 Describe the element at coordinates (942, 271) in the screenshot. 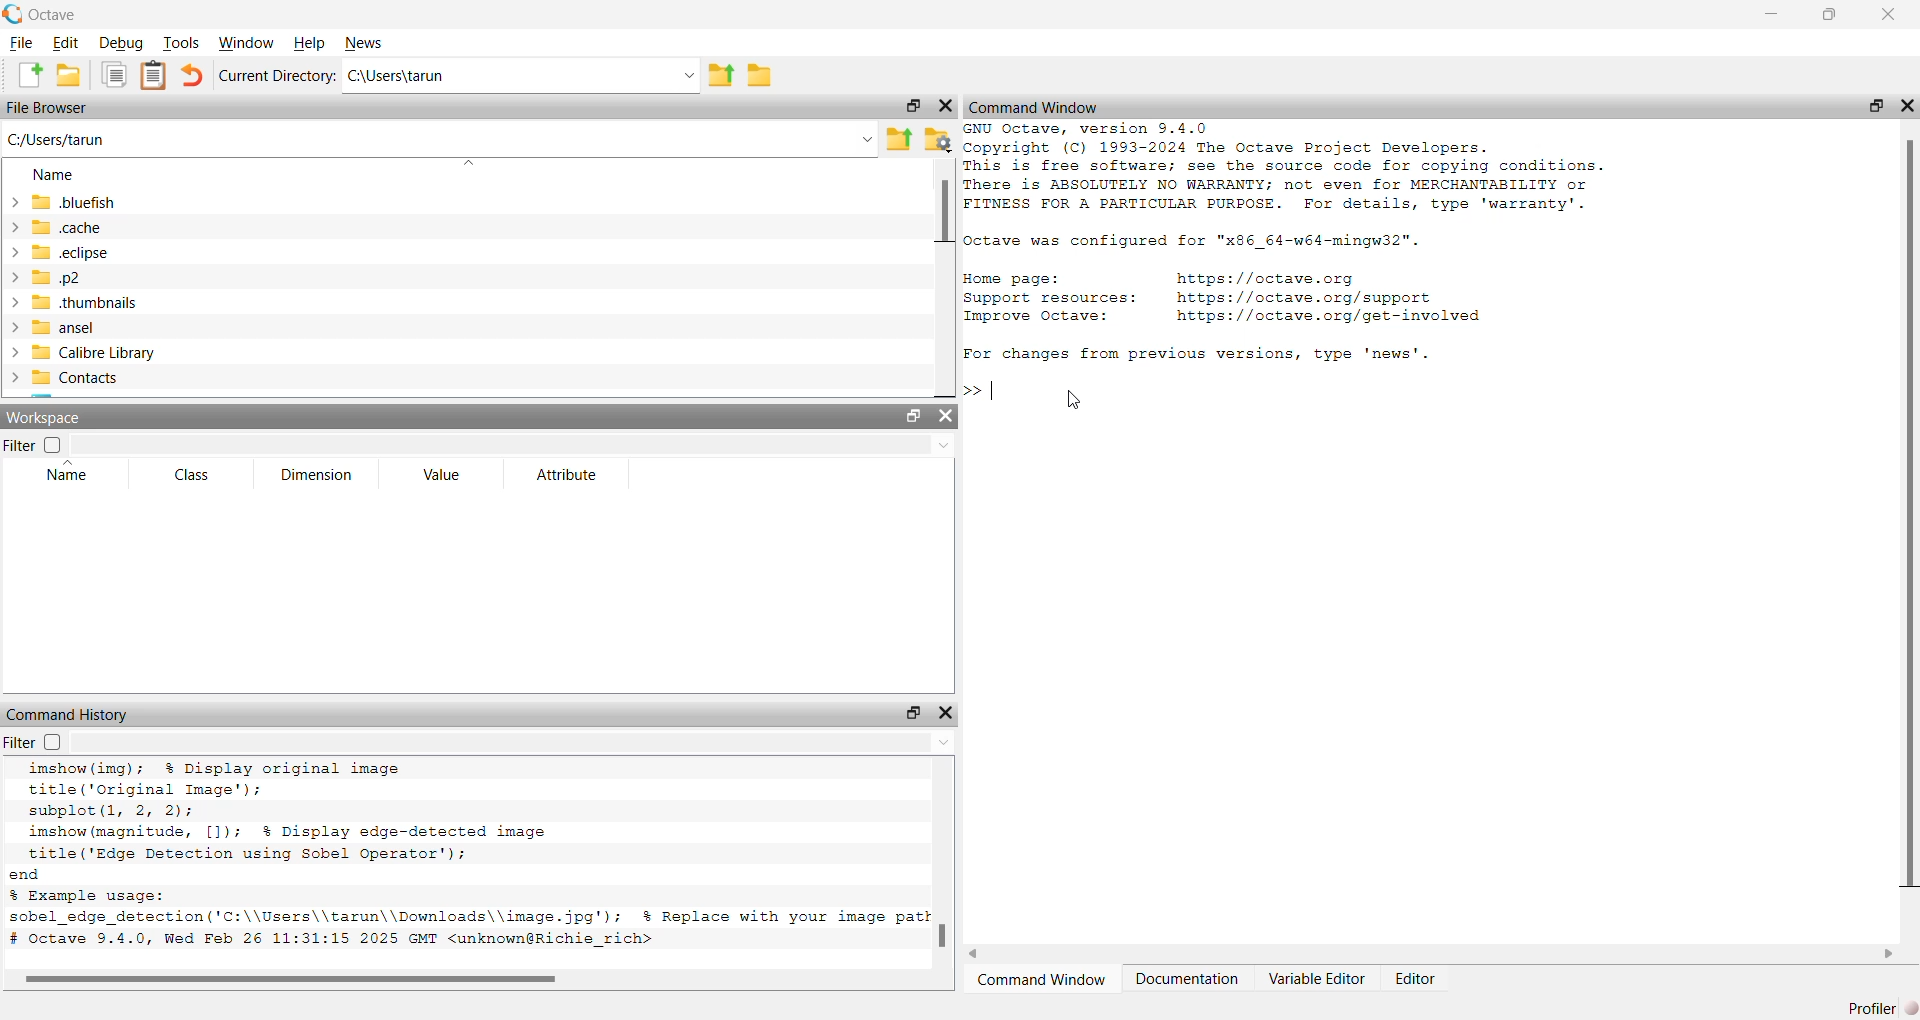

I see `vertical scroll bar` at that location.